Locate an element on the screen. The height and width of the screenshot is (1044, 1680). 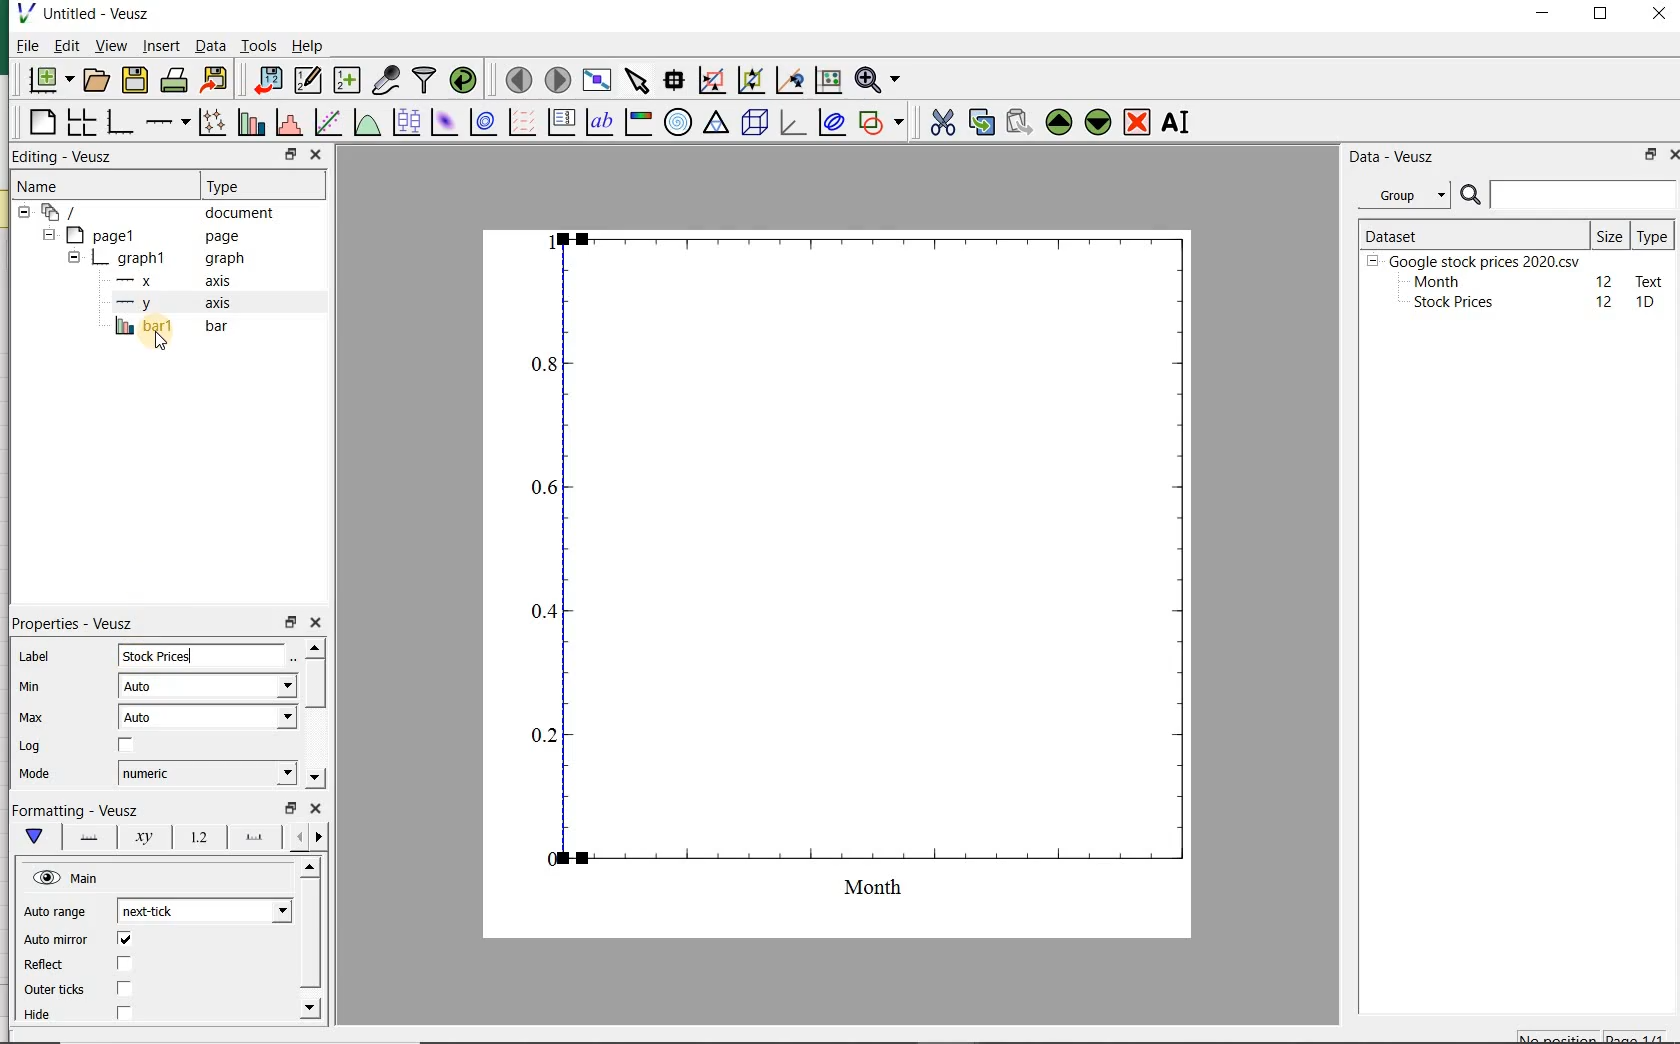
scrollbar is located at coordinates (314, 715).